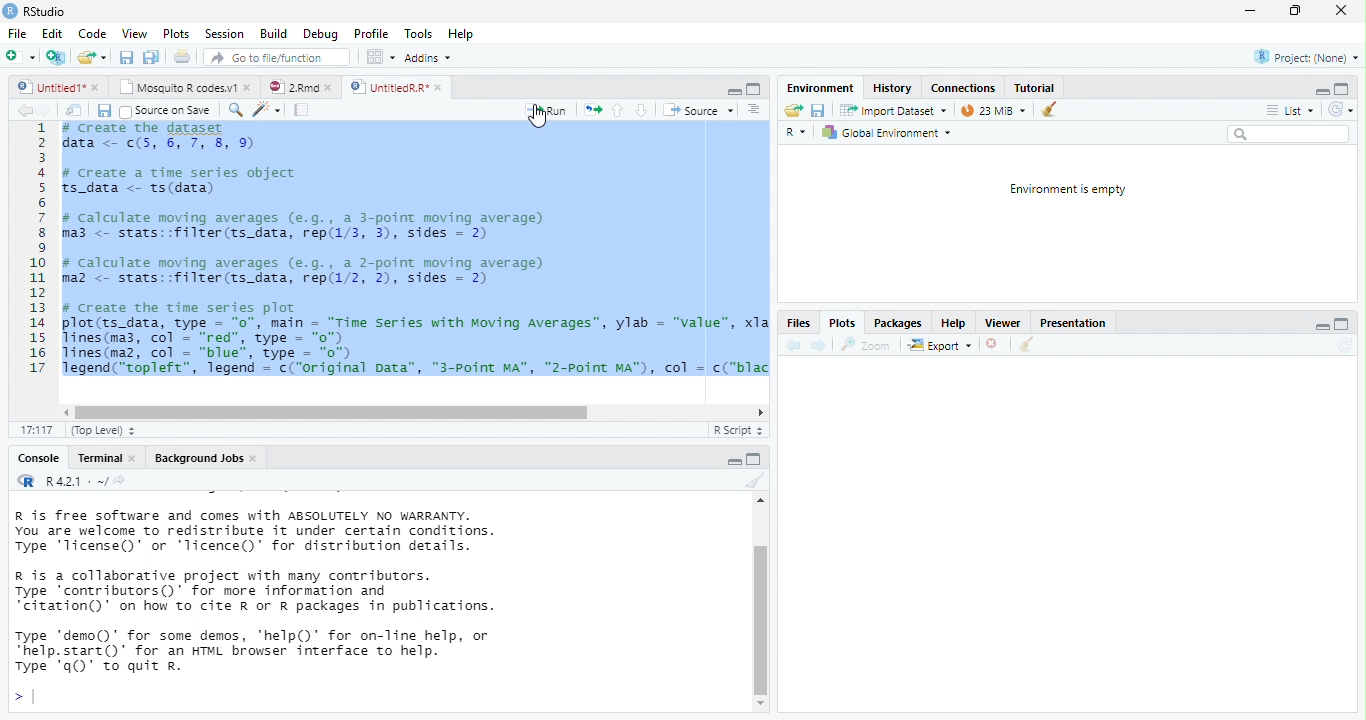 The image size is (1366, 720). I want to click on View, so click(133, 33).